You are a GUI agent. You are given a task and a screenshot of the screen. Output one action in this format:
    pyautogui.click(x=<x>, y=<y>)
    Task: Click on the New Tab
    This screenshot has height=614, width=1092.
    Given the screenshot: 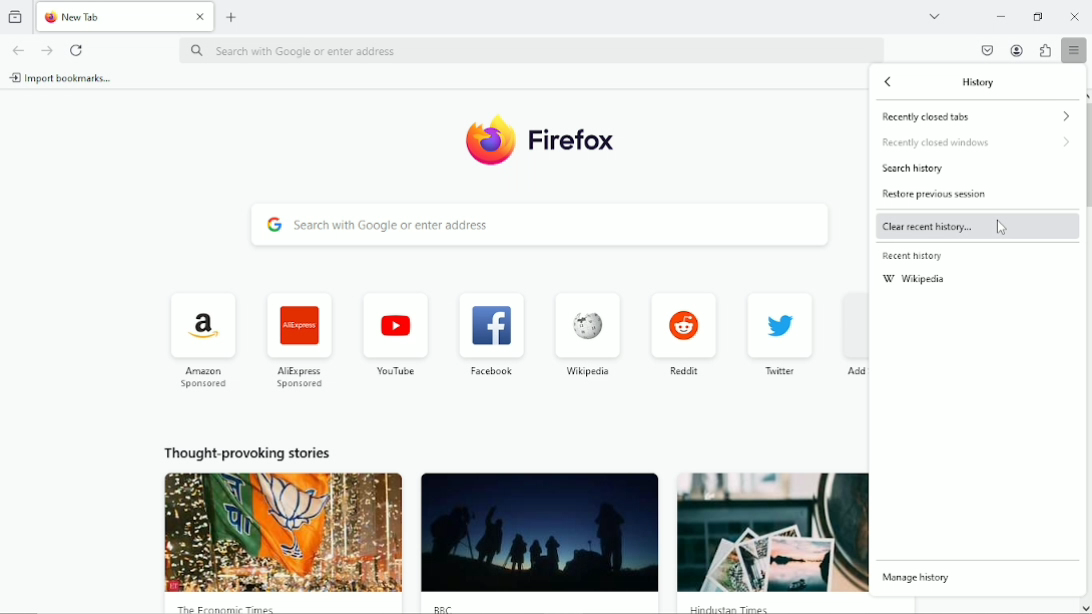 What is the action you would take?
    pyautogui.click(x=109, y=16)
    